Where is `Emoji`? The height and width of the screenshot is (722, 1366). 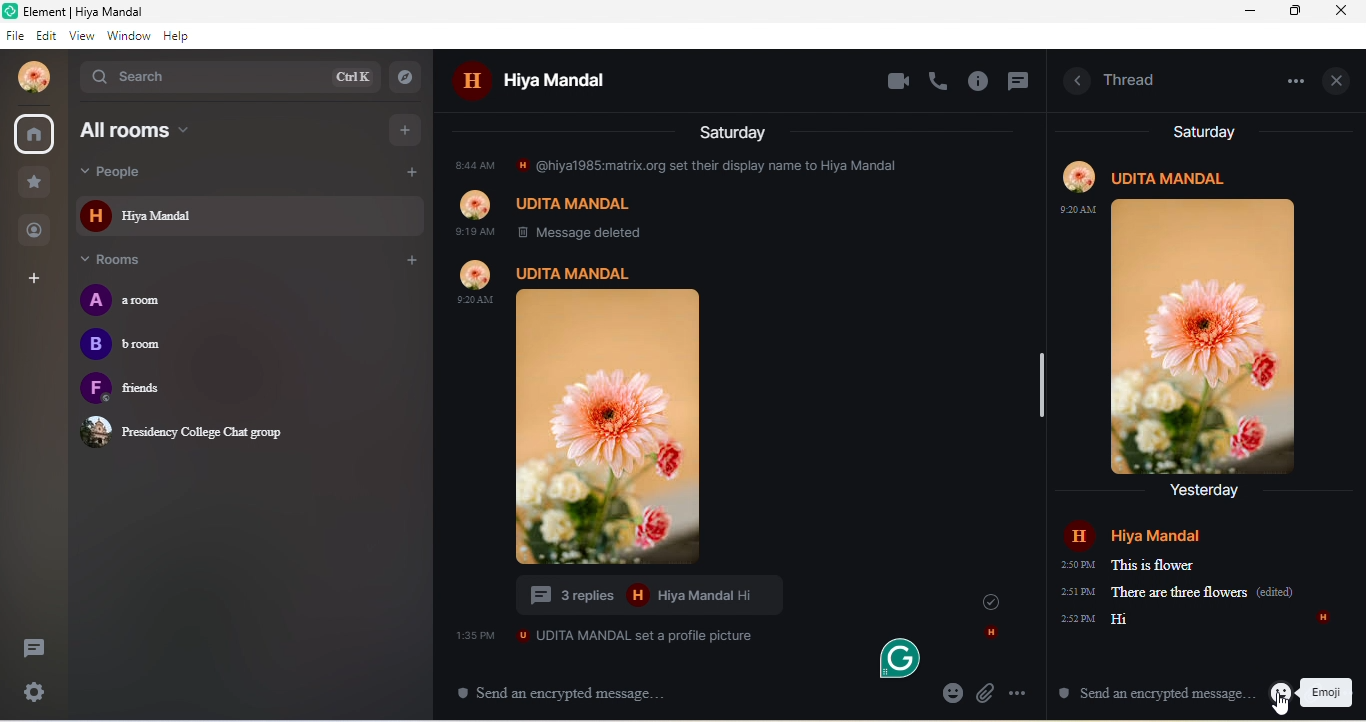
Emoji is located at coordinates (1327, 692).